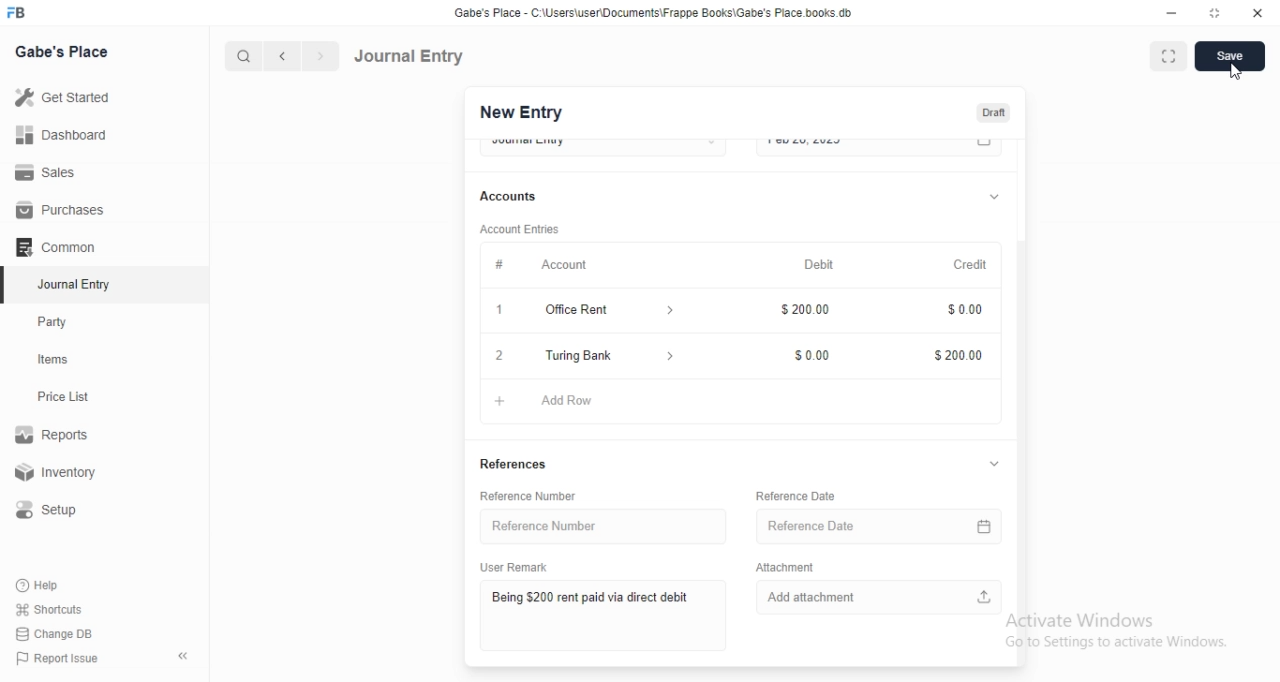  Describe the element at coordinates (521, 113) in the screenshot. I see `New Entry` at that location.